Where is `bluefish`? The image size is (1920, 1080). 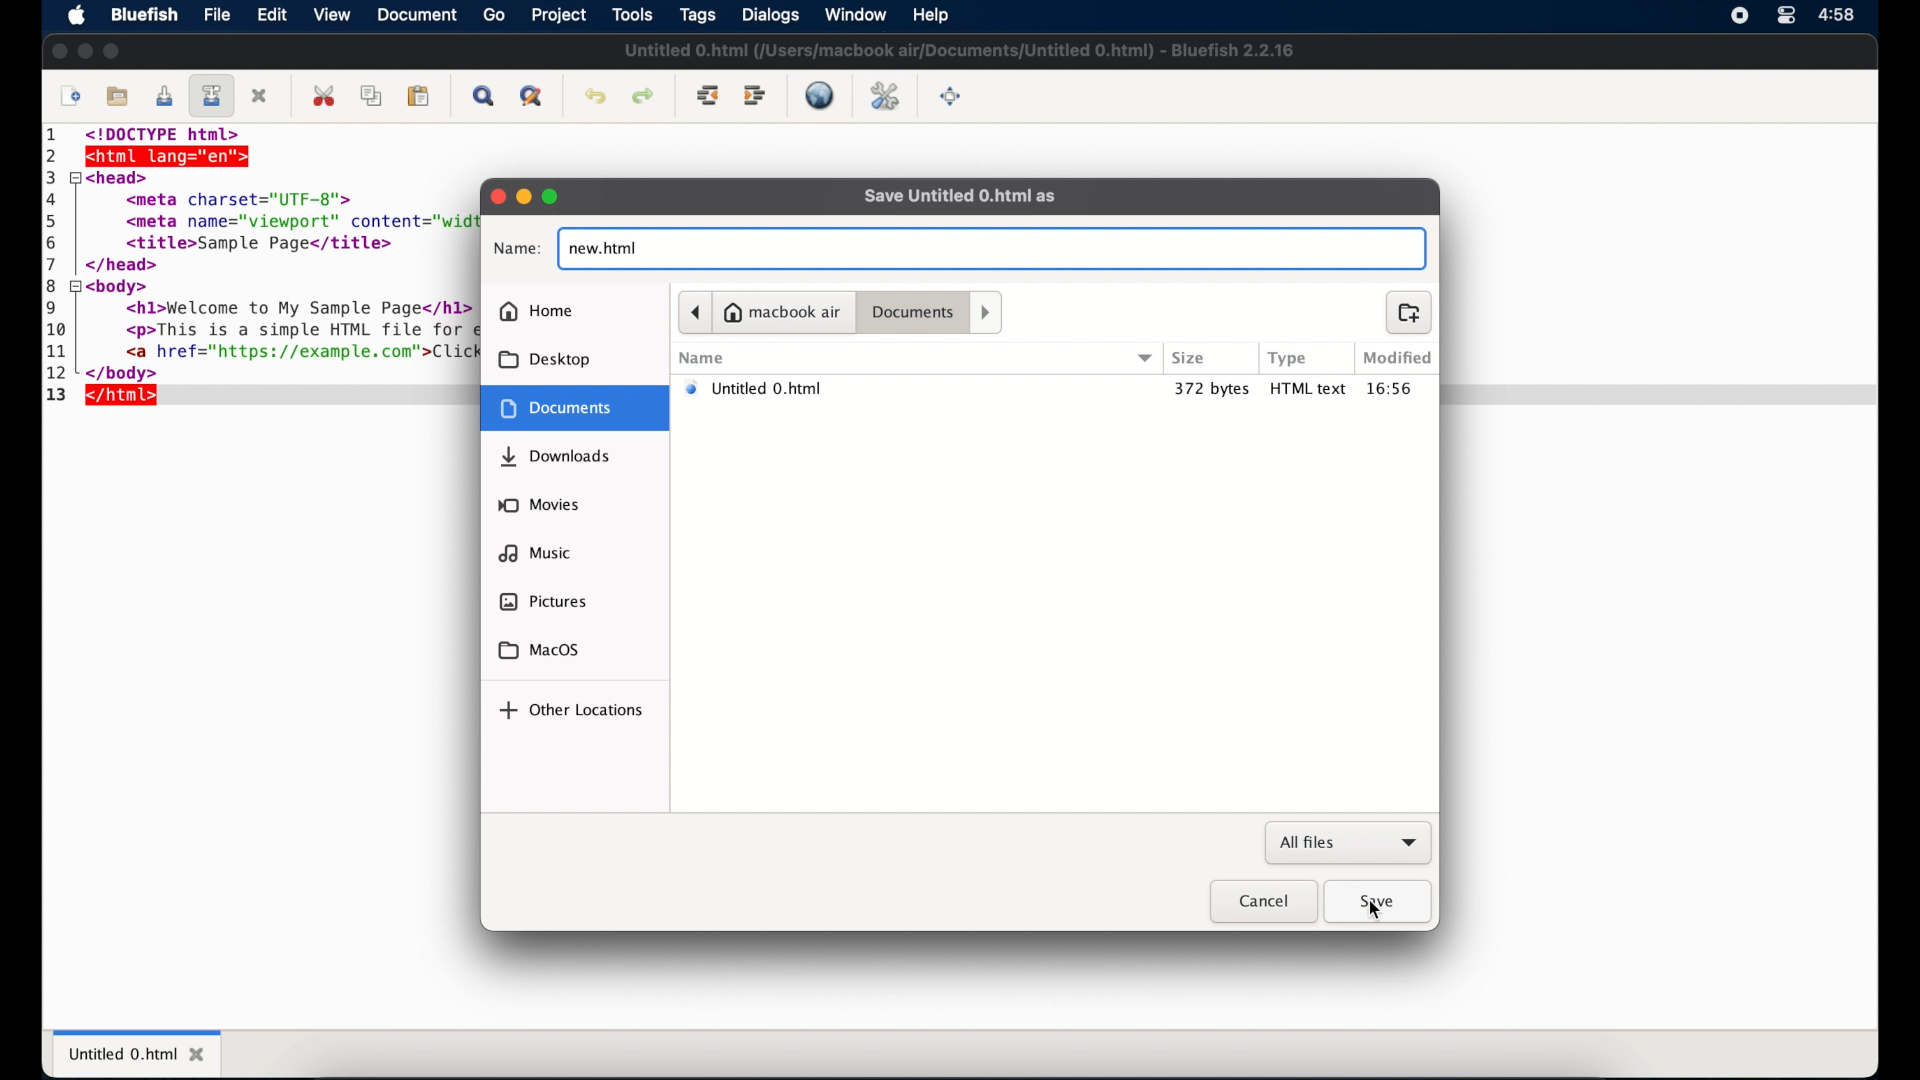
bluefish is located at coordinates (145, 15).